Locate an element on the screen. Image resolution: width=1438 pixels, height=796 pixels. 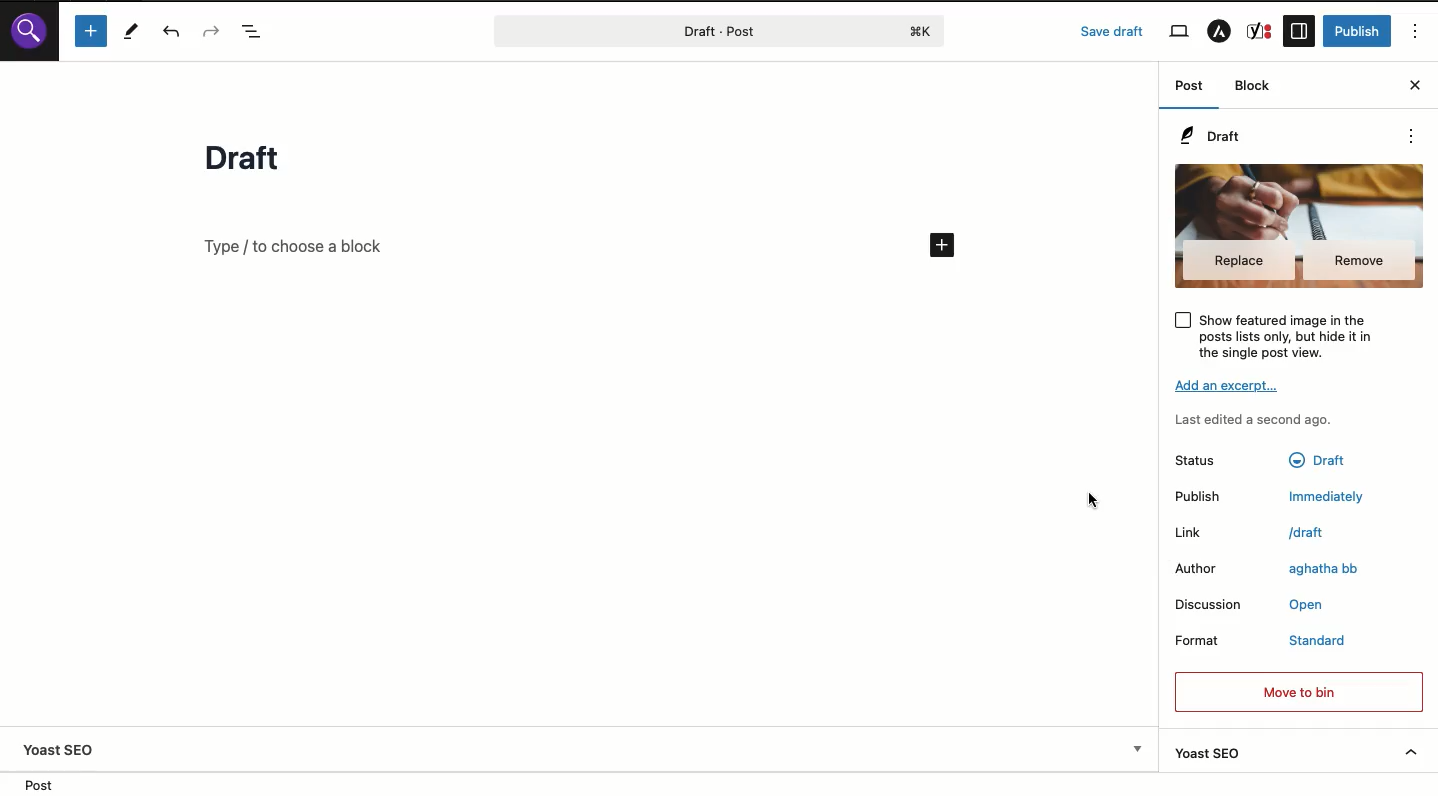
Link is located at coordinates (1191, 533).